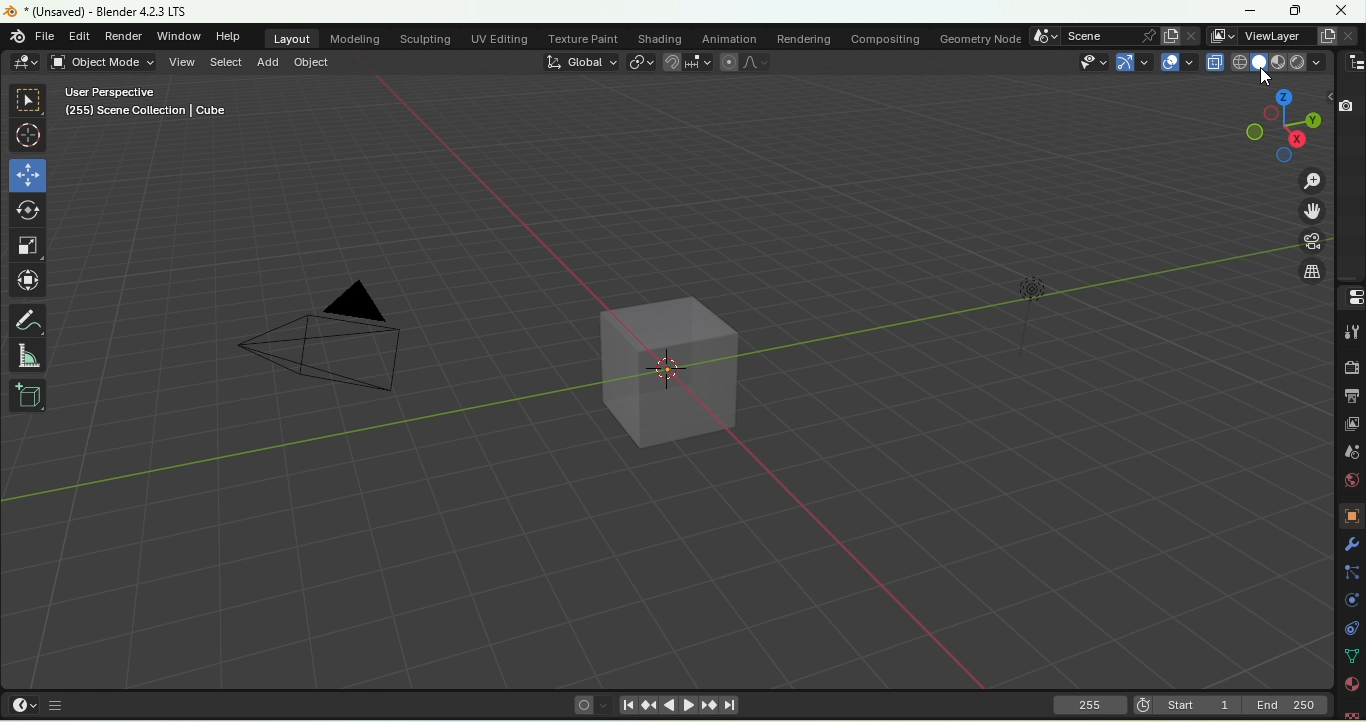 The image size is (1366, 722). Describe the element at coordinates (1088, 62) in the screenshot. I see `Selectability and visibility` at that location.